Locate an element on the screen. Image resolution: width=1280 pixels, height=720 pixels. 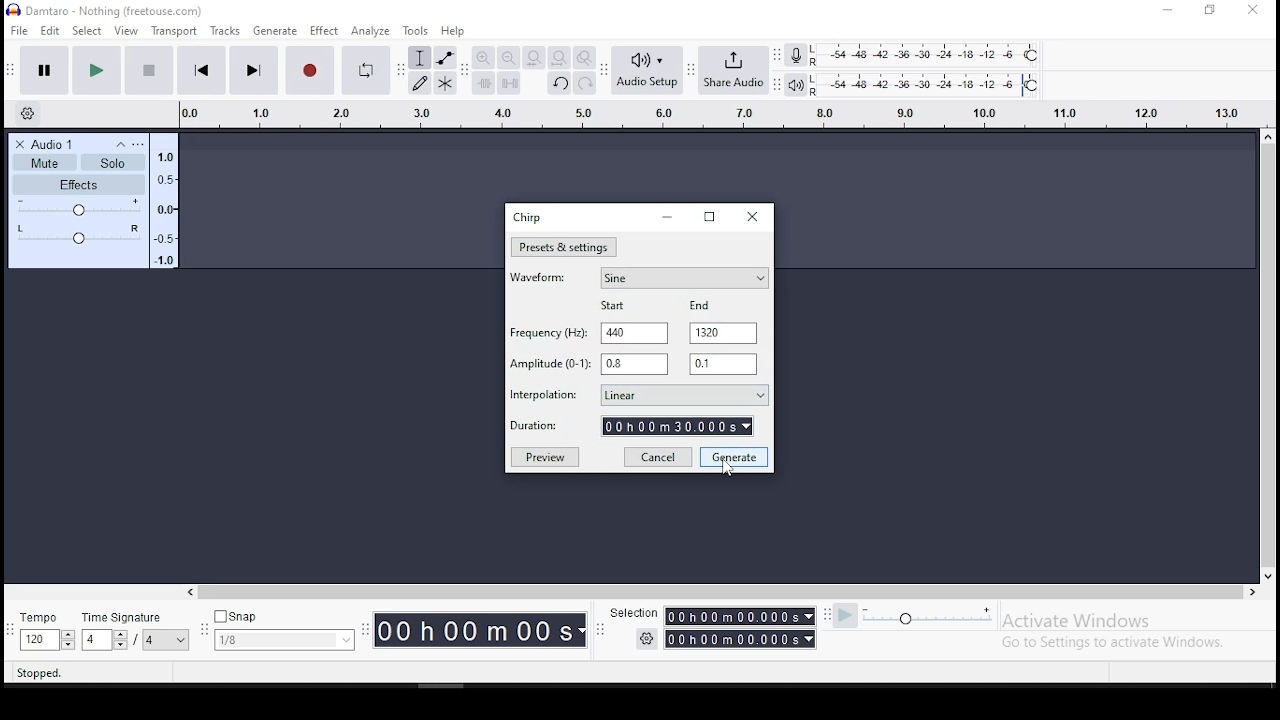
interpolation is located at coordinates (636, 394).